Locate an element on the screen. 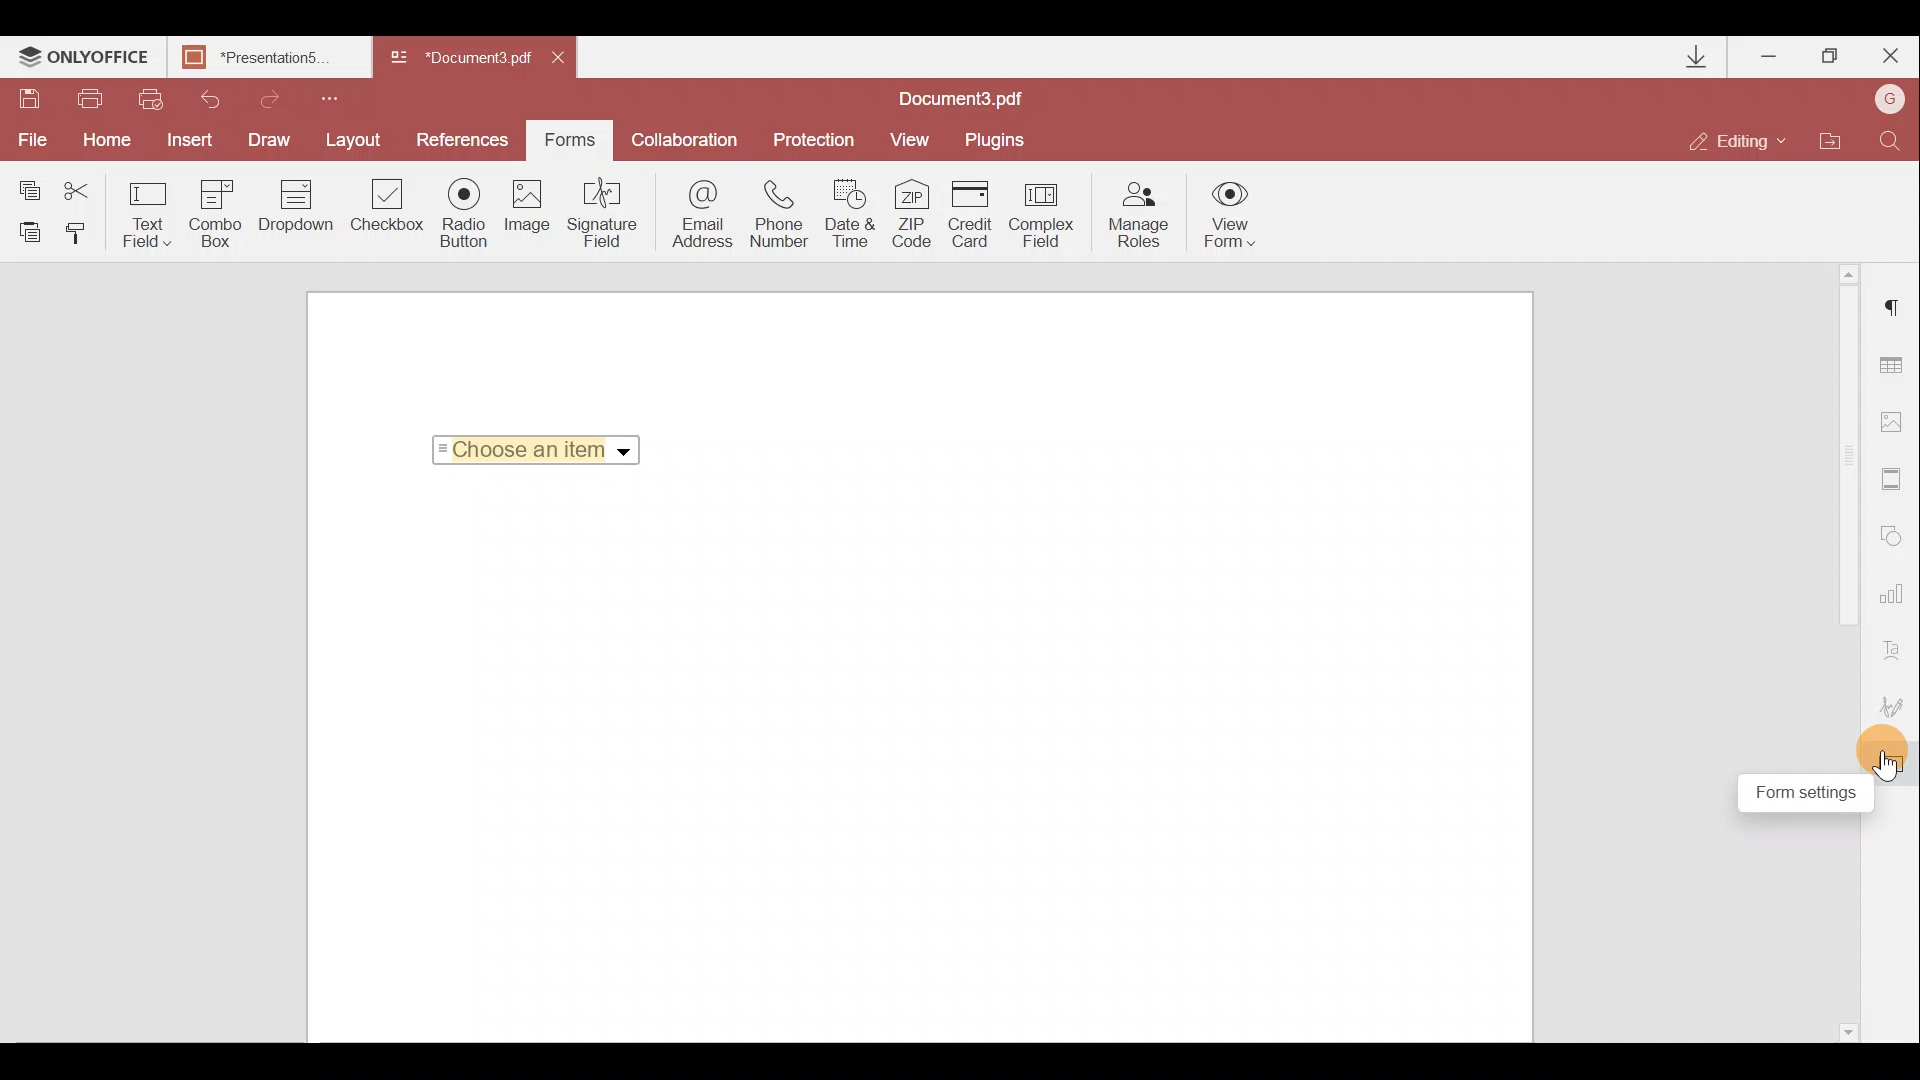 The height and width of the screenshot is (1080, 1920). Signature settings is located at coordinates (1896, 712).